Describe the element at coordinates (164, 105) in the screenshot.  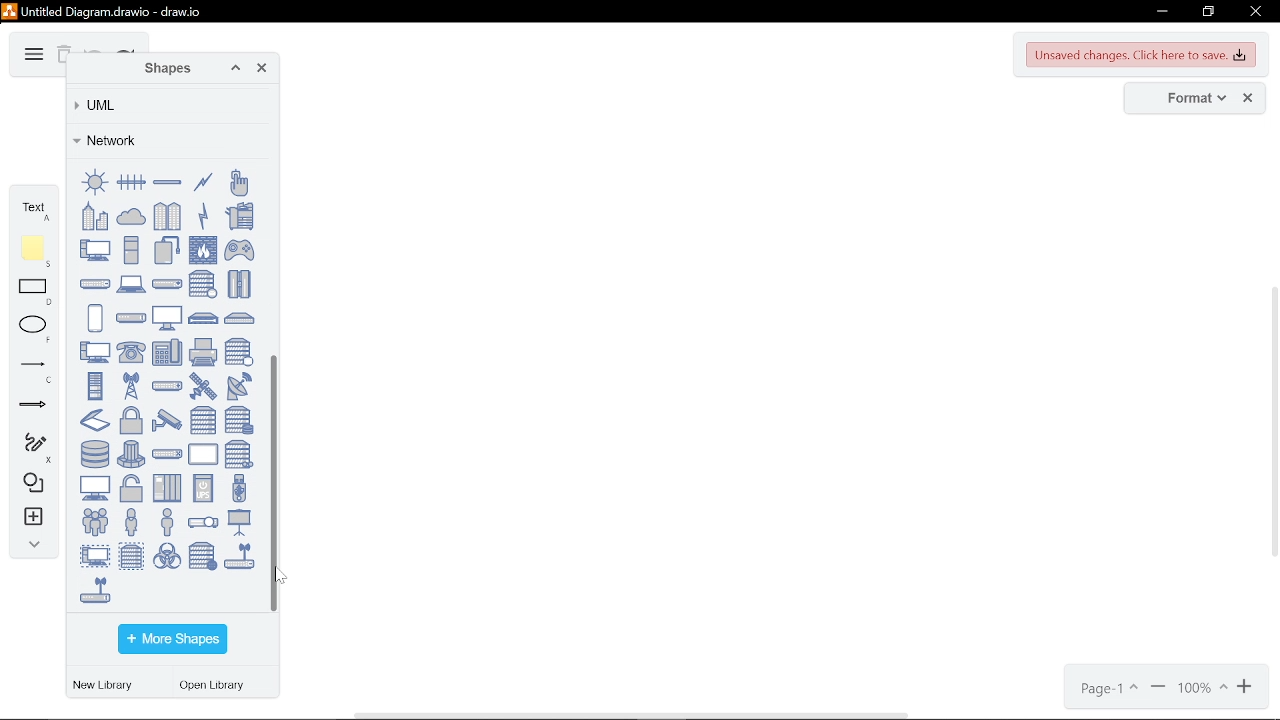
I see `UML` at that location.